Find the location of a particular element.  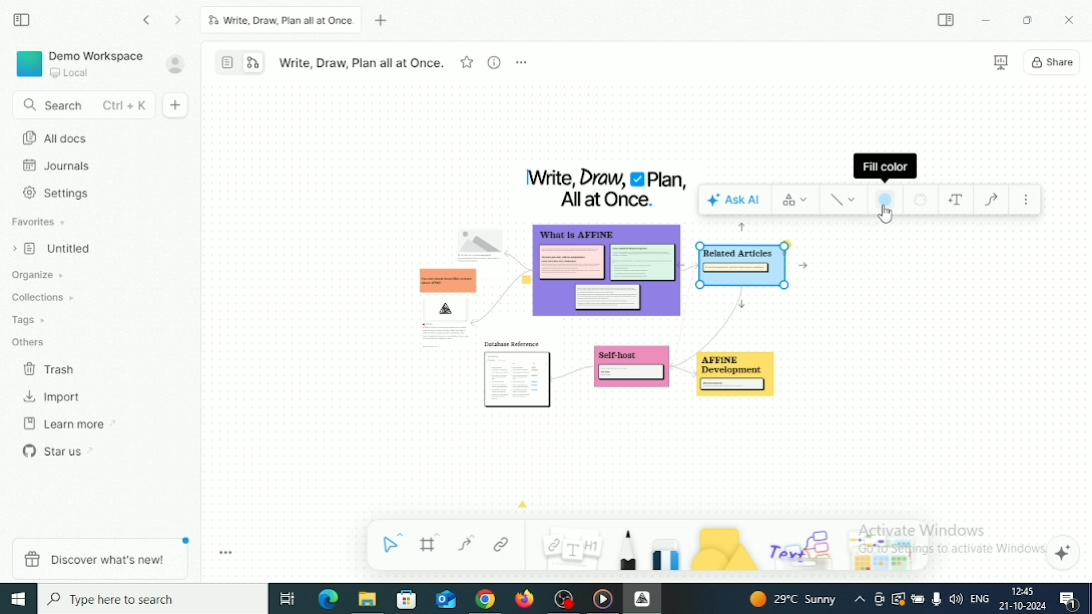

Sticky notes is located at coordinates (735, 372).